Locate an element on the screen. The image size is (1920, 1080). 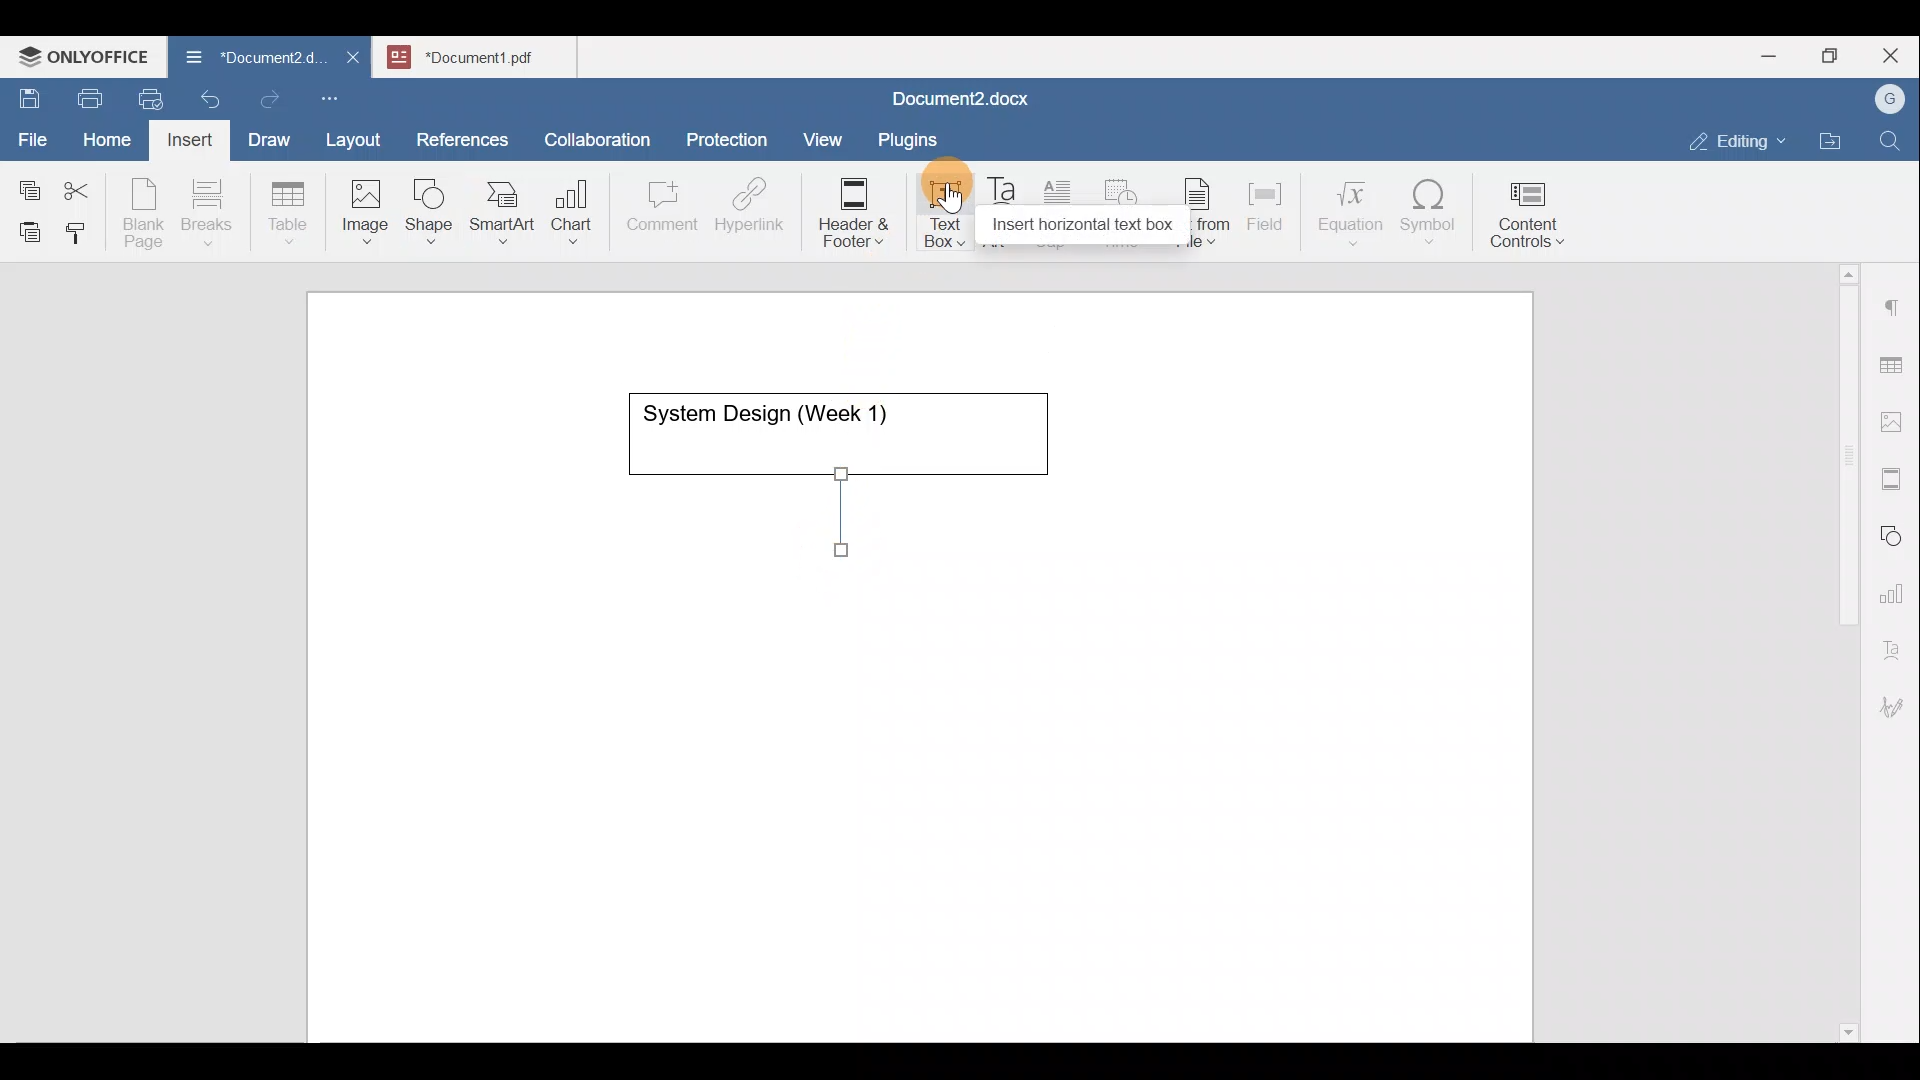
Customize quick access toolbar is located at coordinates (337, 95).